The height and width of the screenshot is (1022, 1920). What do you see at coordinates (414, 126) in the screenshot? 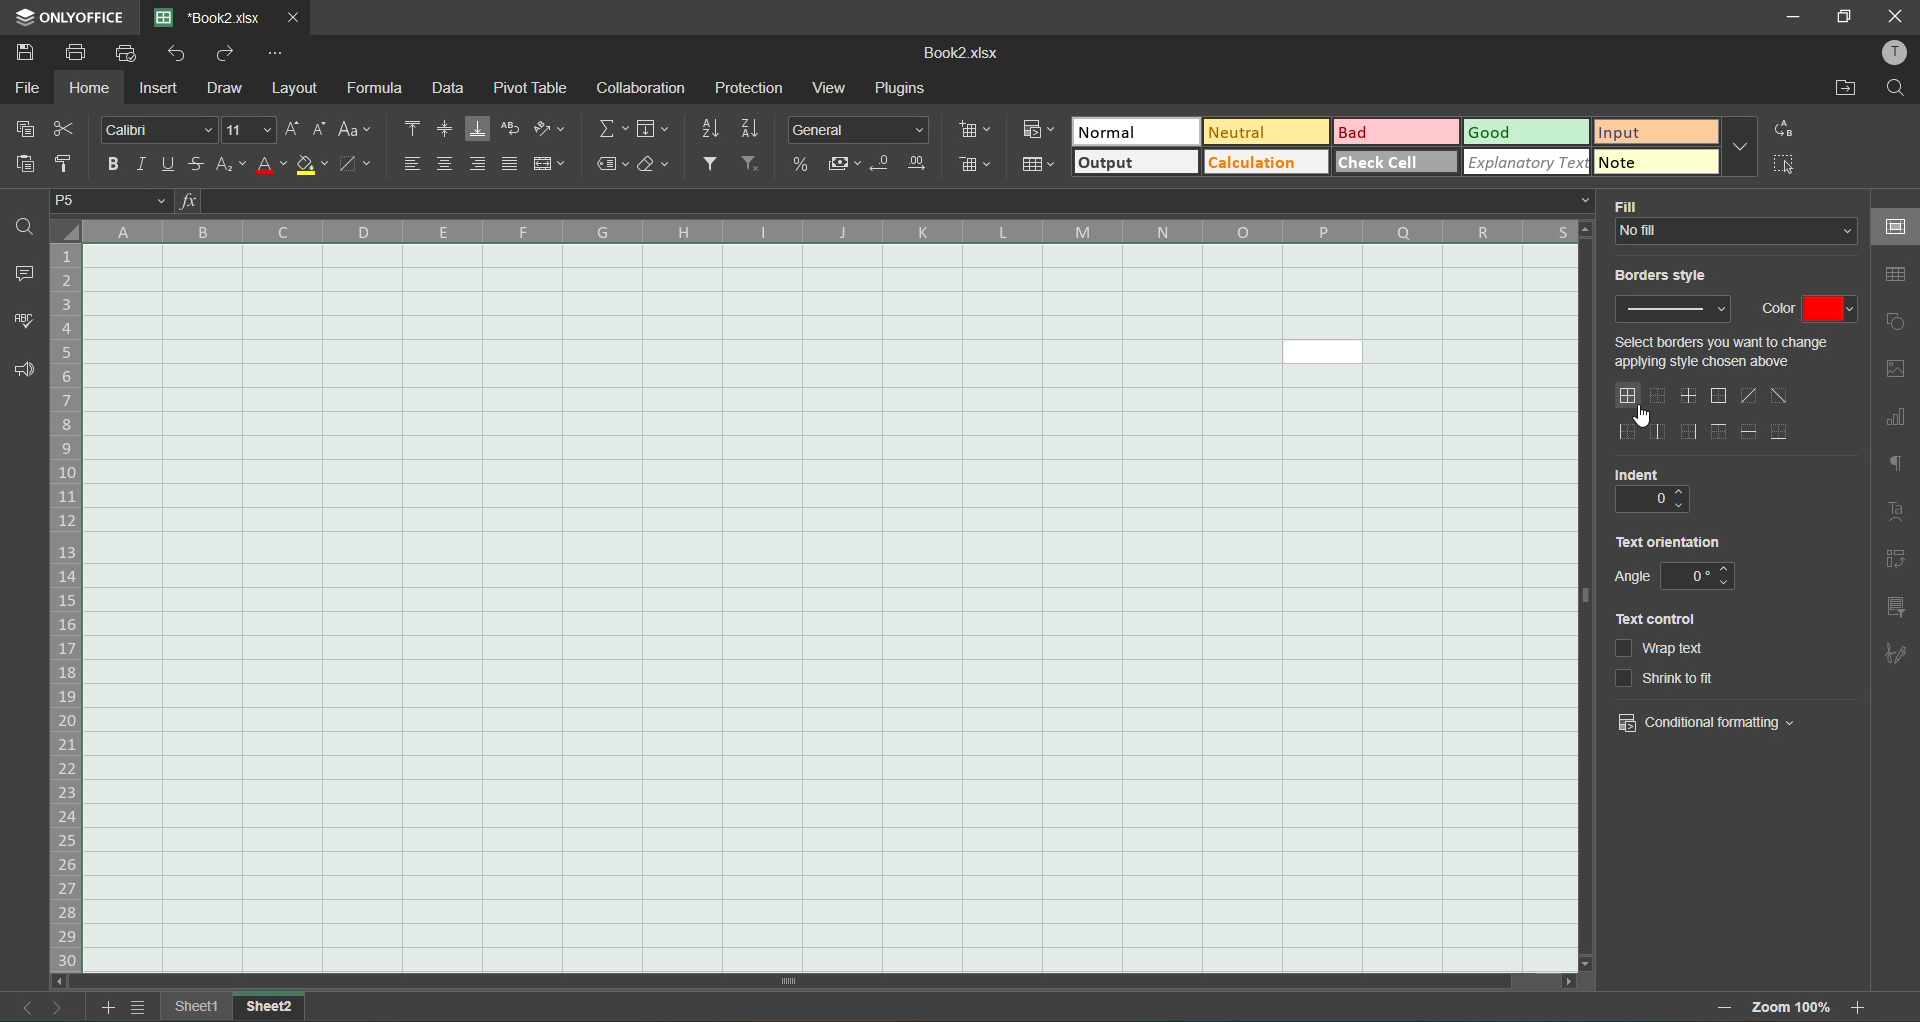
I see `align top` at bounding box center [414, 126].